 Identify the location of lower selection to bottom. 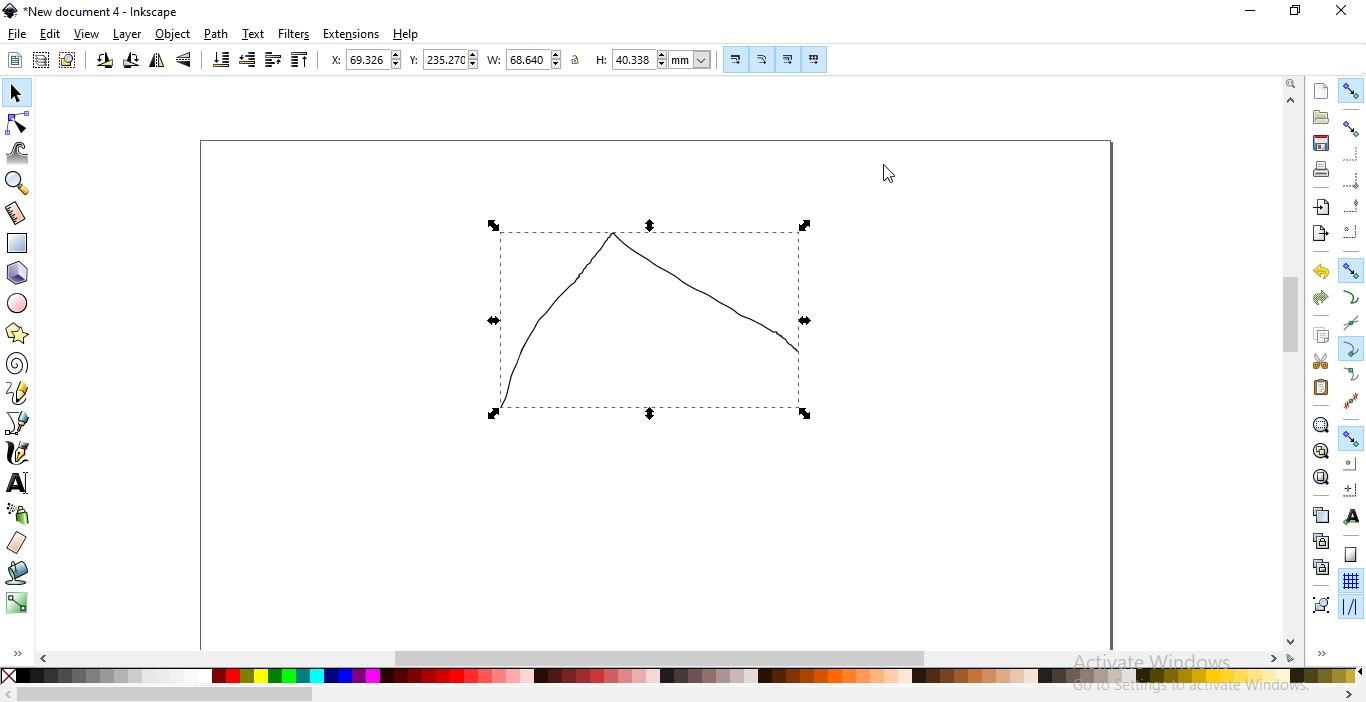
(220, 59).